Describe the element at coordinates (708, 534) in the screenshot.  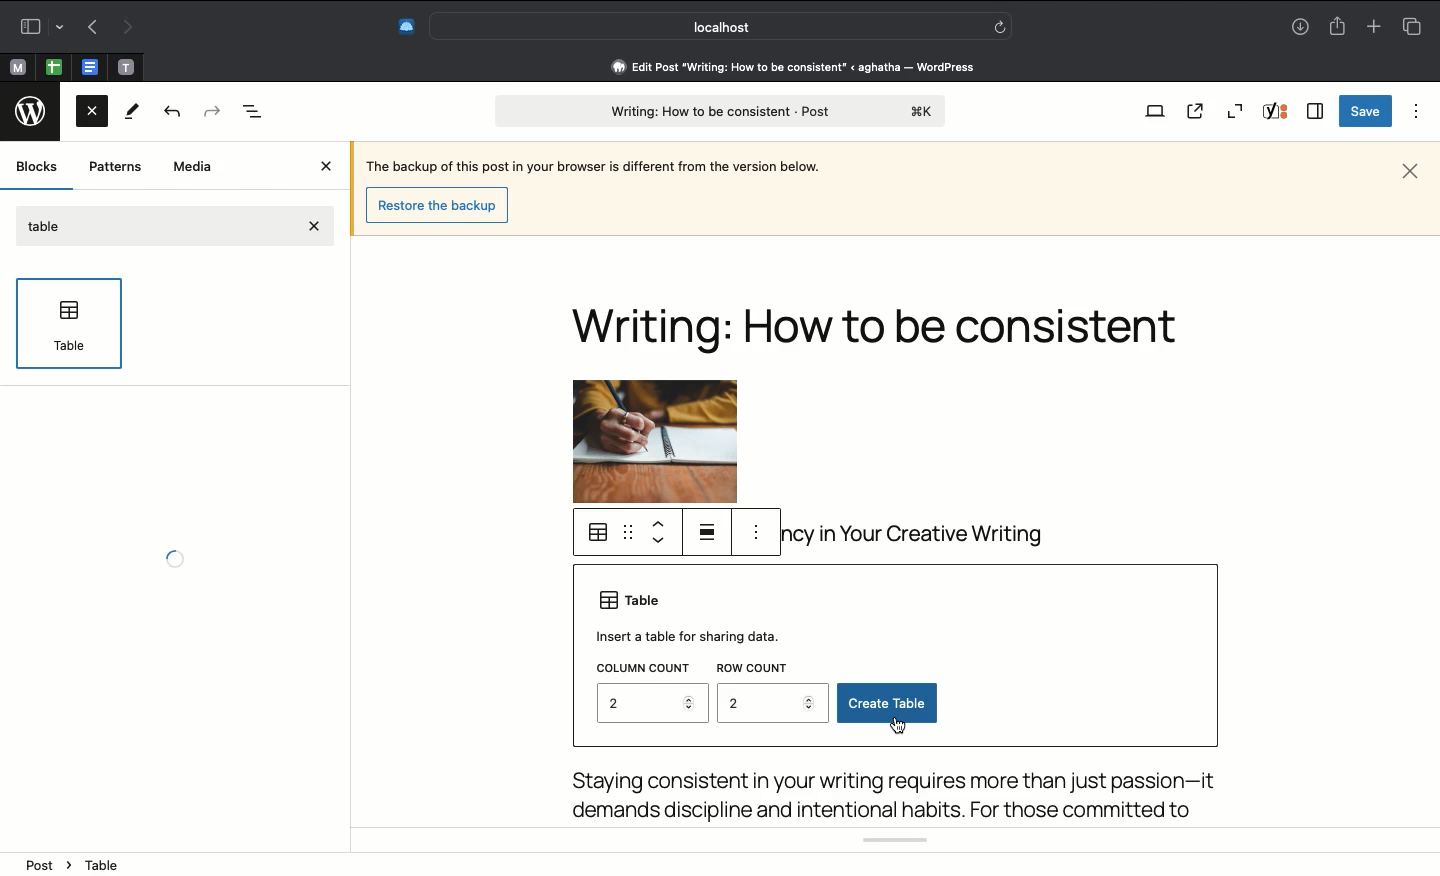
I see `Justify` at that location.